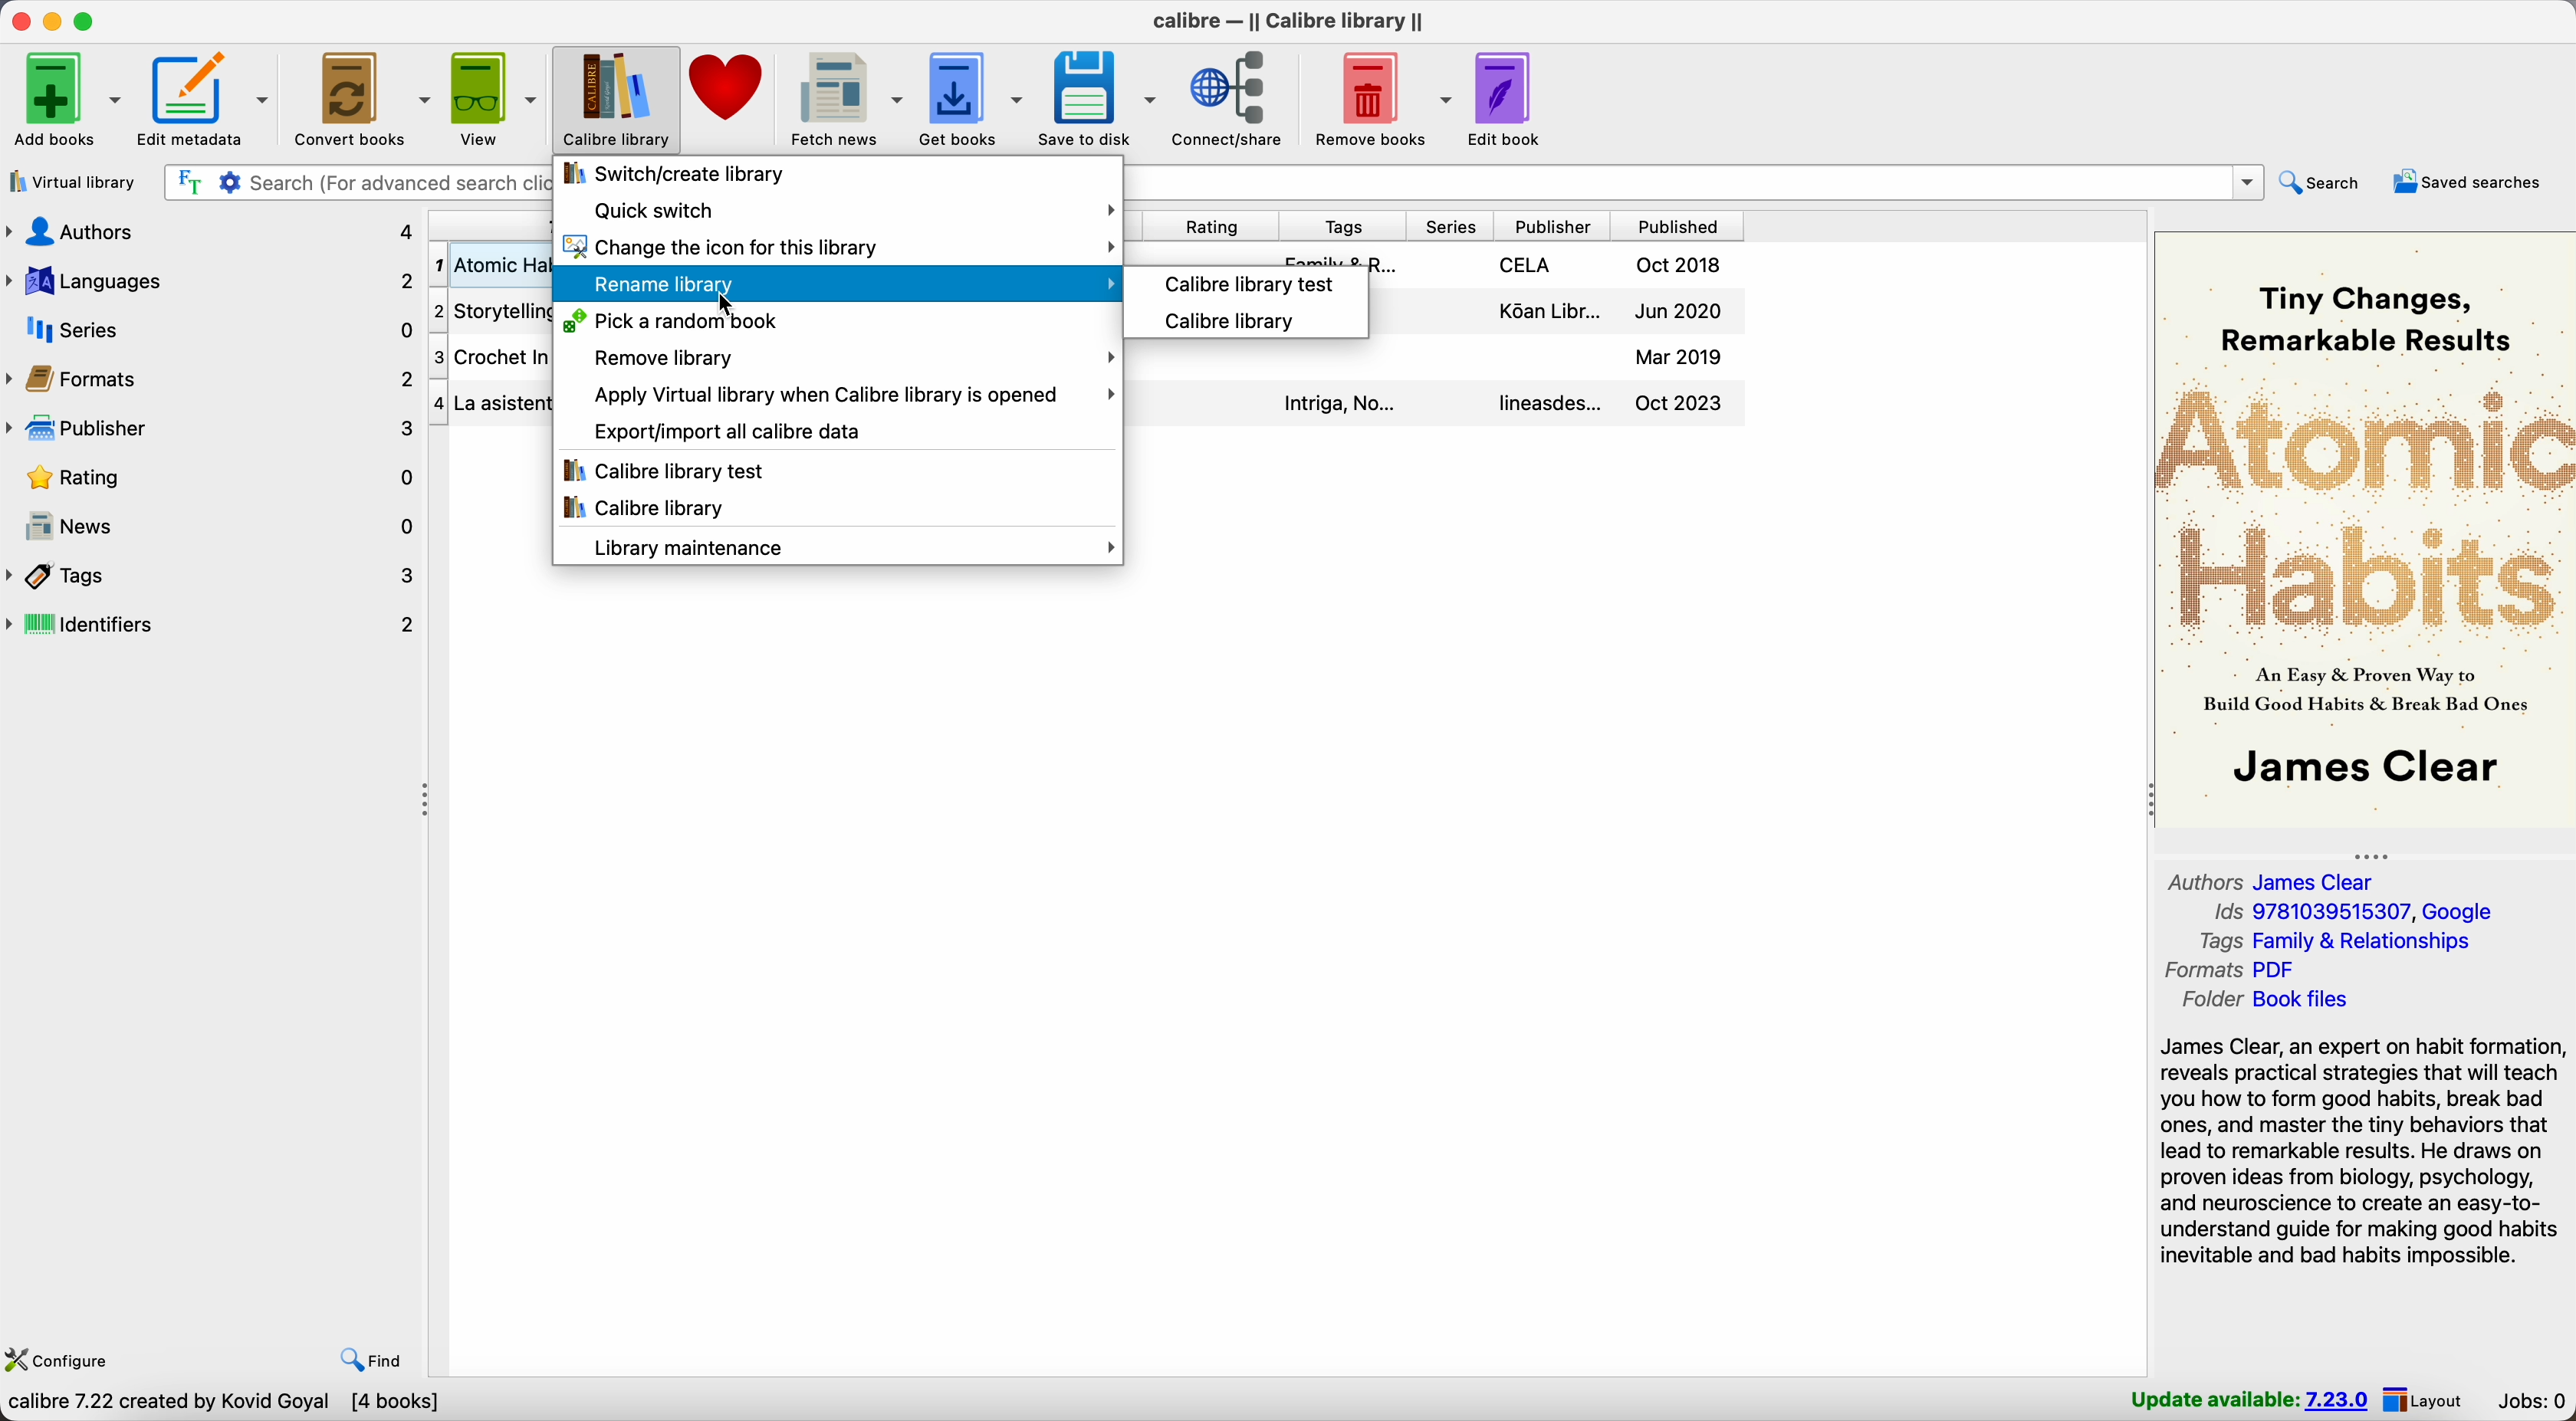 The width and height of the screenshot is (2576, 1421). What do you see at coordinates (722, 304) in the screenshot?
I see `cursor` at bounding box center [722, 304].